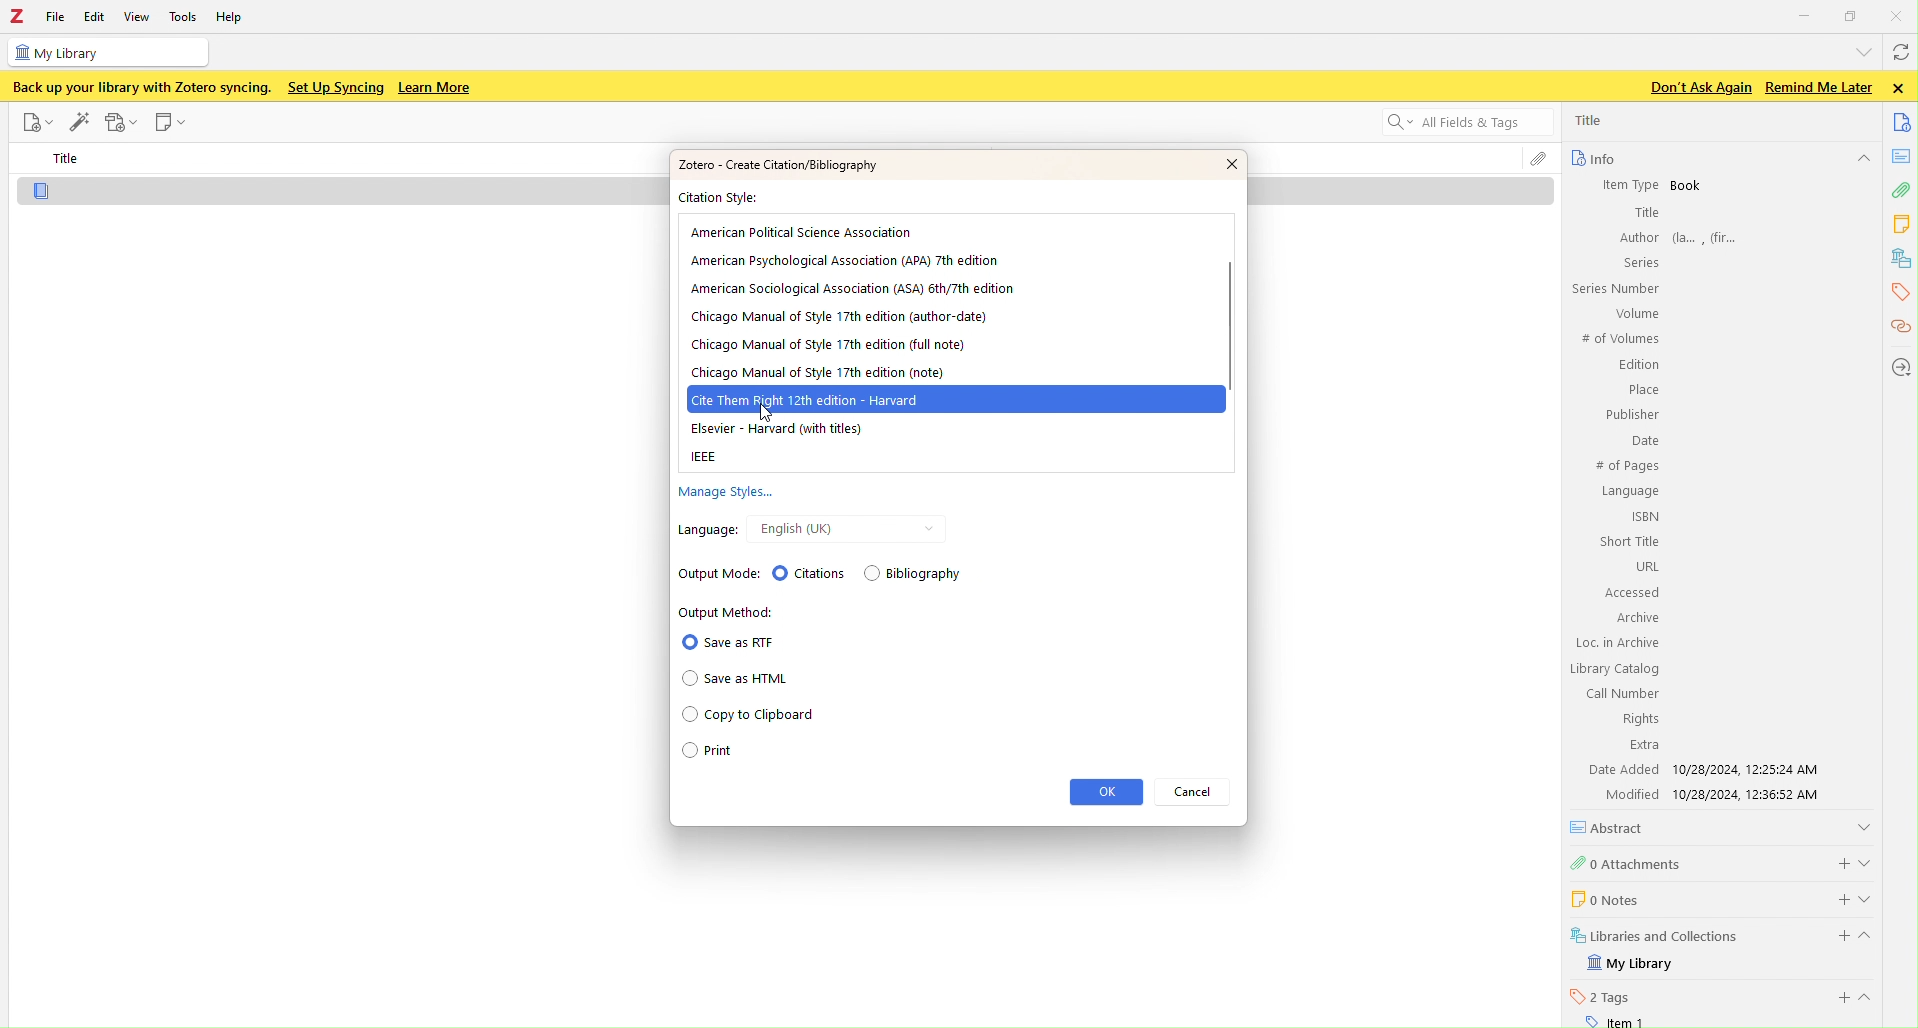 This screenshot has width=1918, height=1028. Describe the element at coordinates (1903, 224) in the screenshot. I see `notes` at that location.